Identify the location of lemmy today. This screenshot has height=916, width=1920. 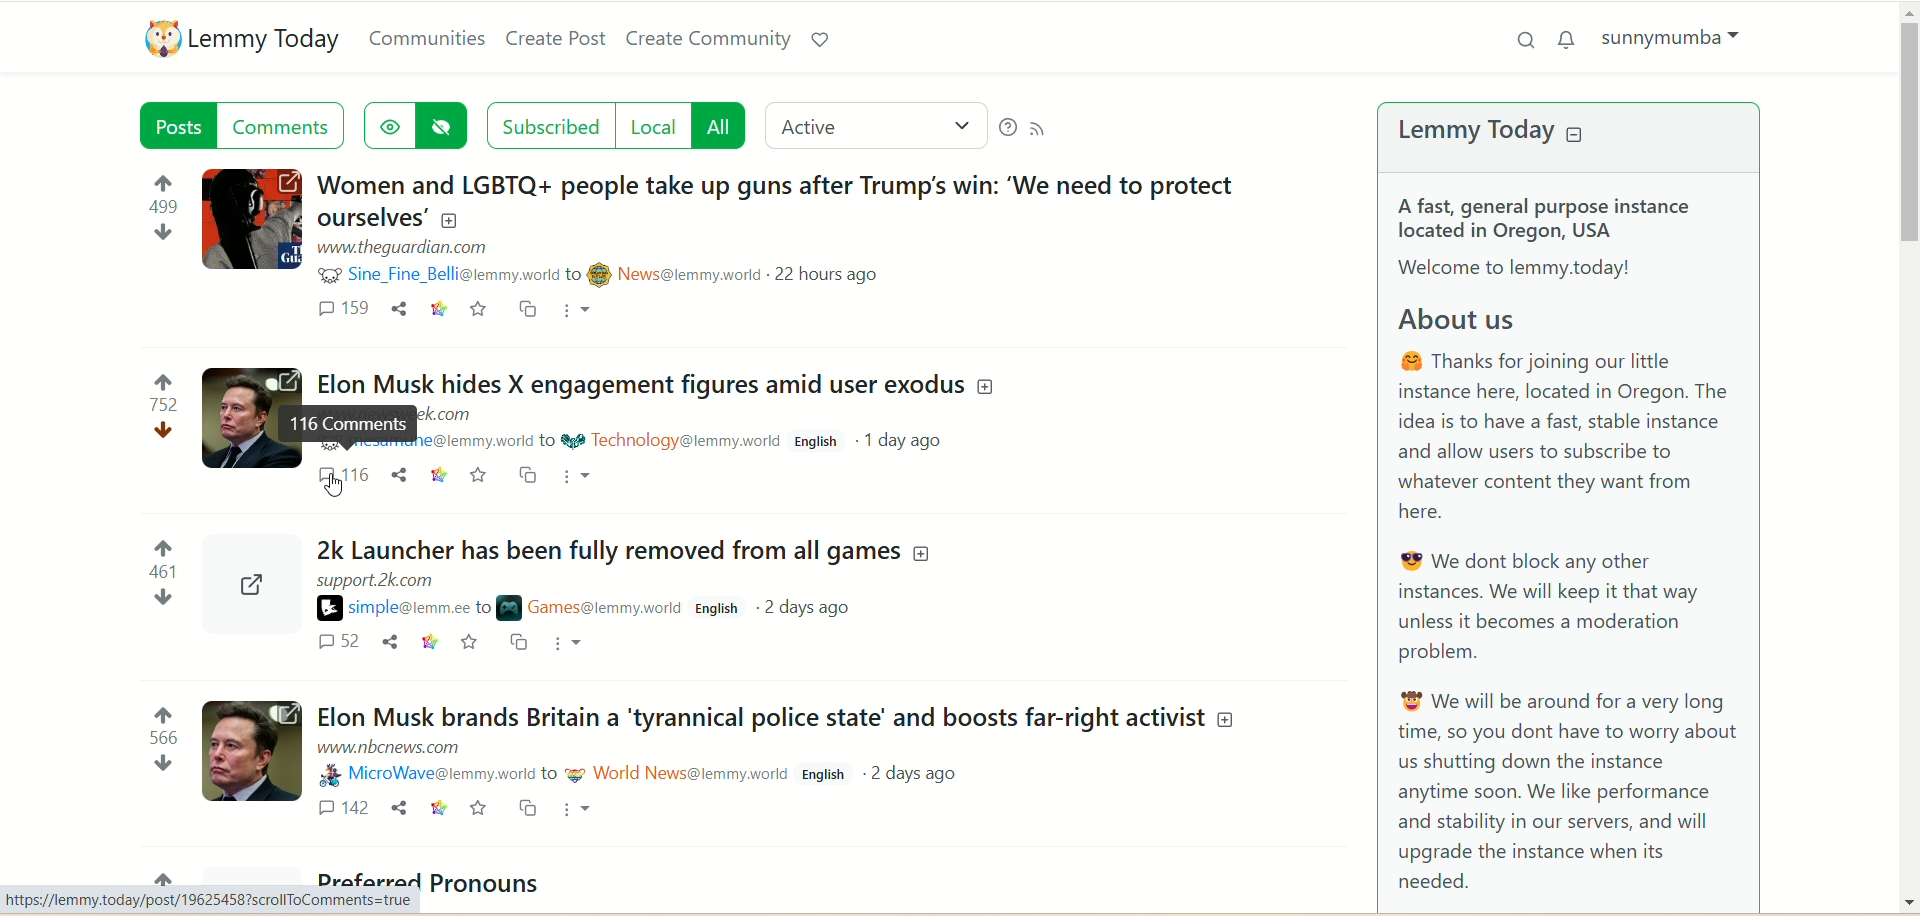
(1477, 130).